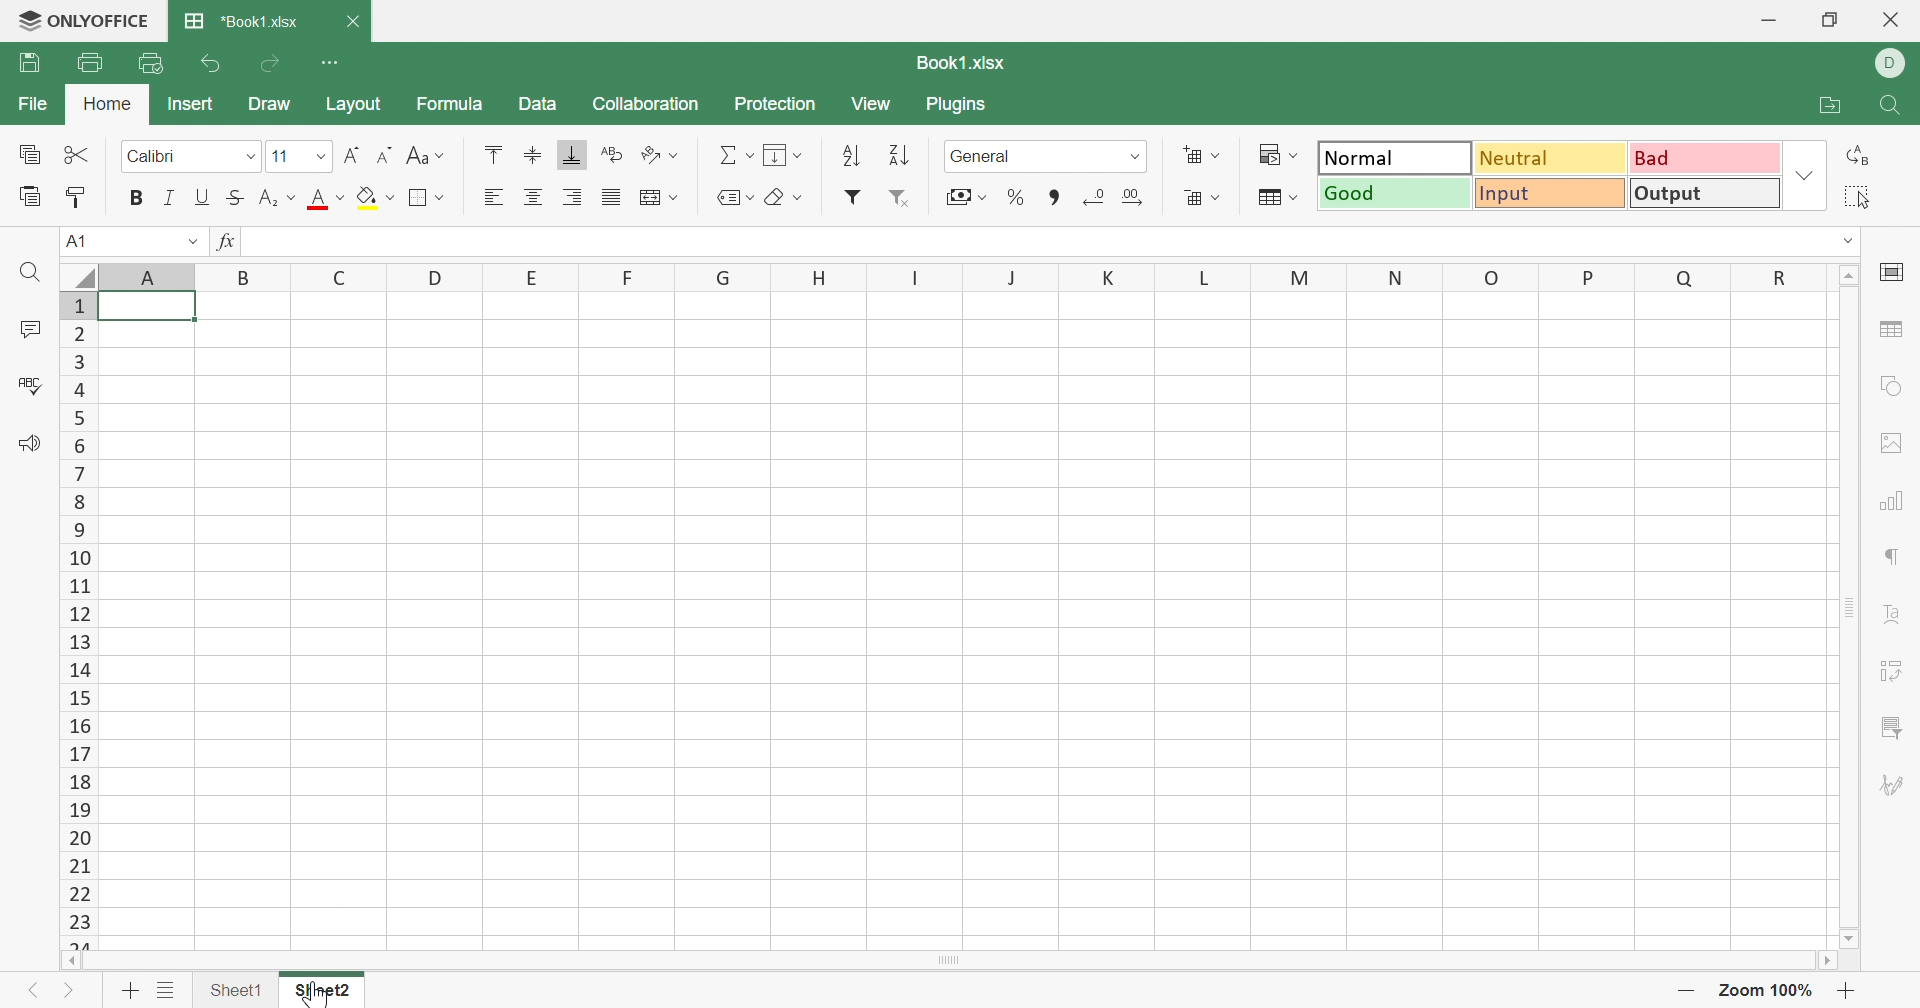  What do you see at coordinates (535, 103) in the screenshot?
I see `Data` at bounding box center [535, 103].